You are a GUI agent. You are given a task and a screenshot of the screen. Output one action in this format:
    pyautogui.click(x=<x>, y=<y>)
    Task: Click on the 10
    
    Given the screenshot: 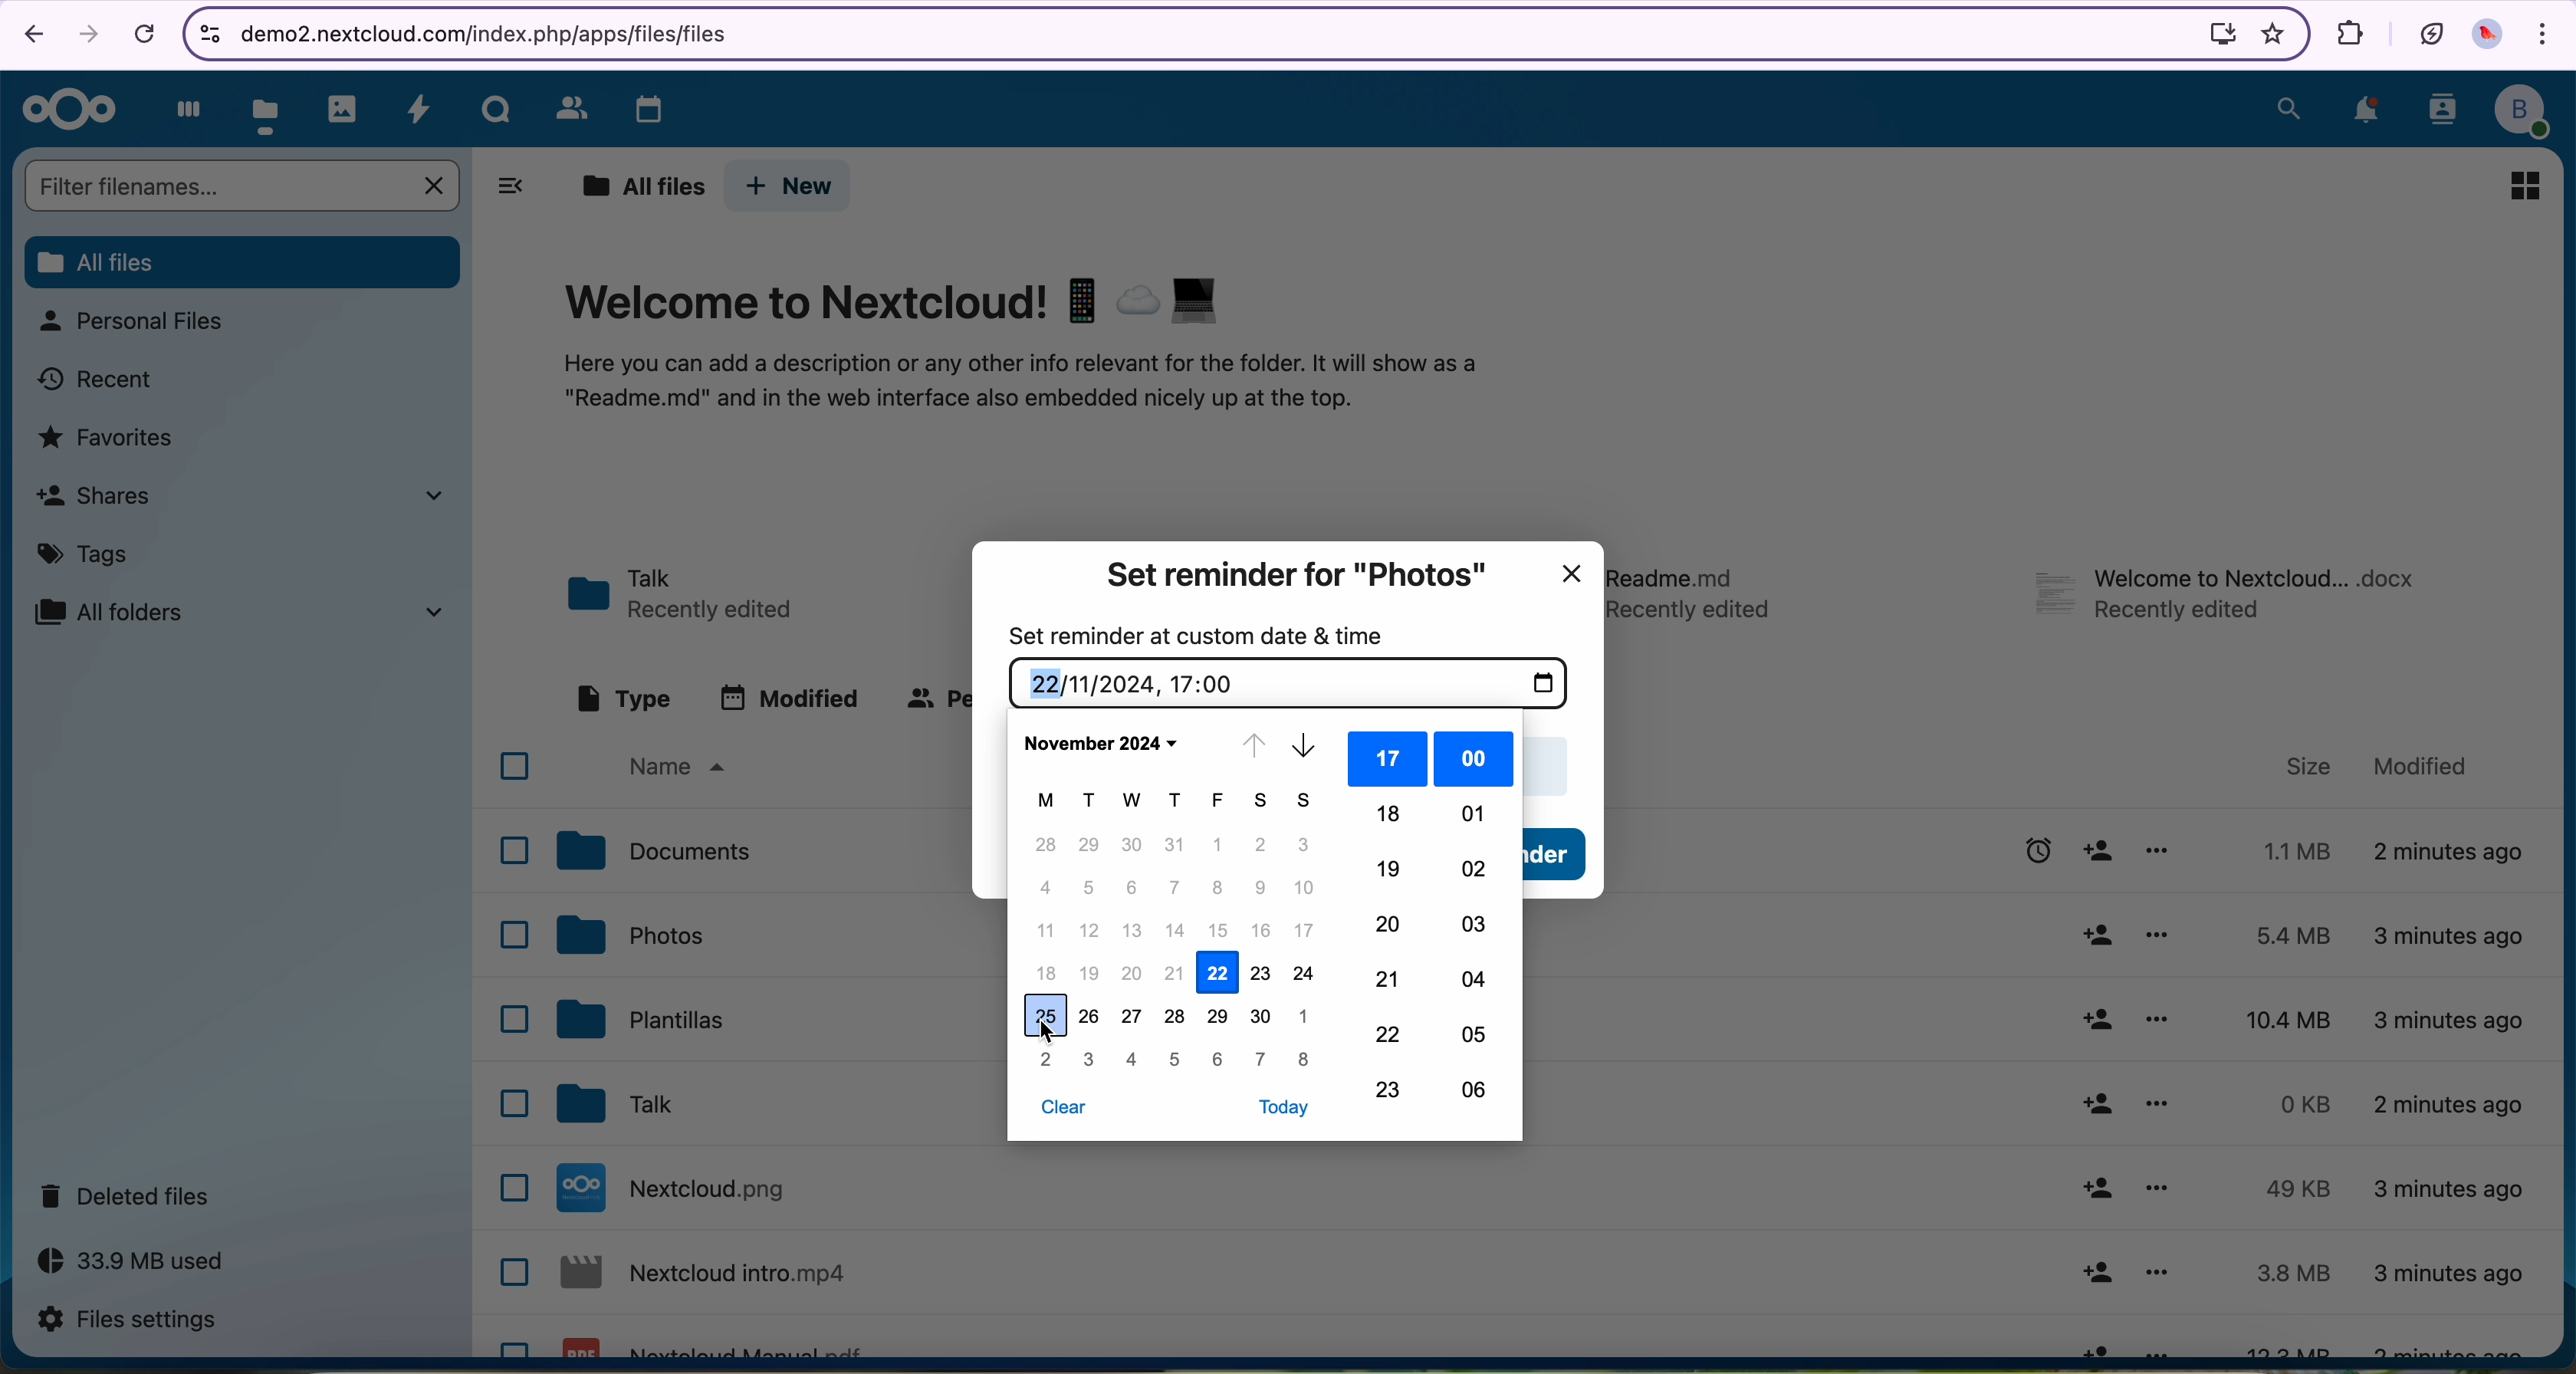 What is the action you would take?
    pyautogui.click(x=1306, y=889)
    